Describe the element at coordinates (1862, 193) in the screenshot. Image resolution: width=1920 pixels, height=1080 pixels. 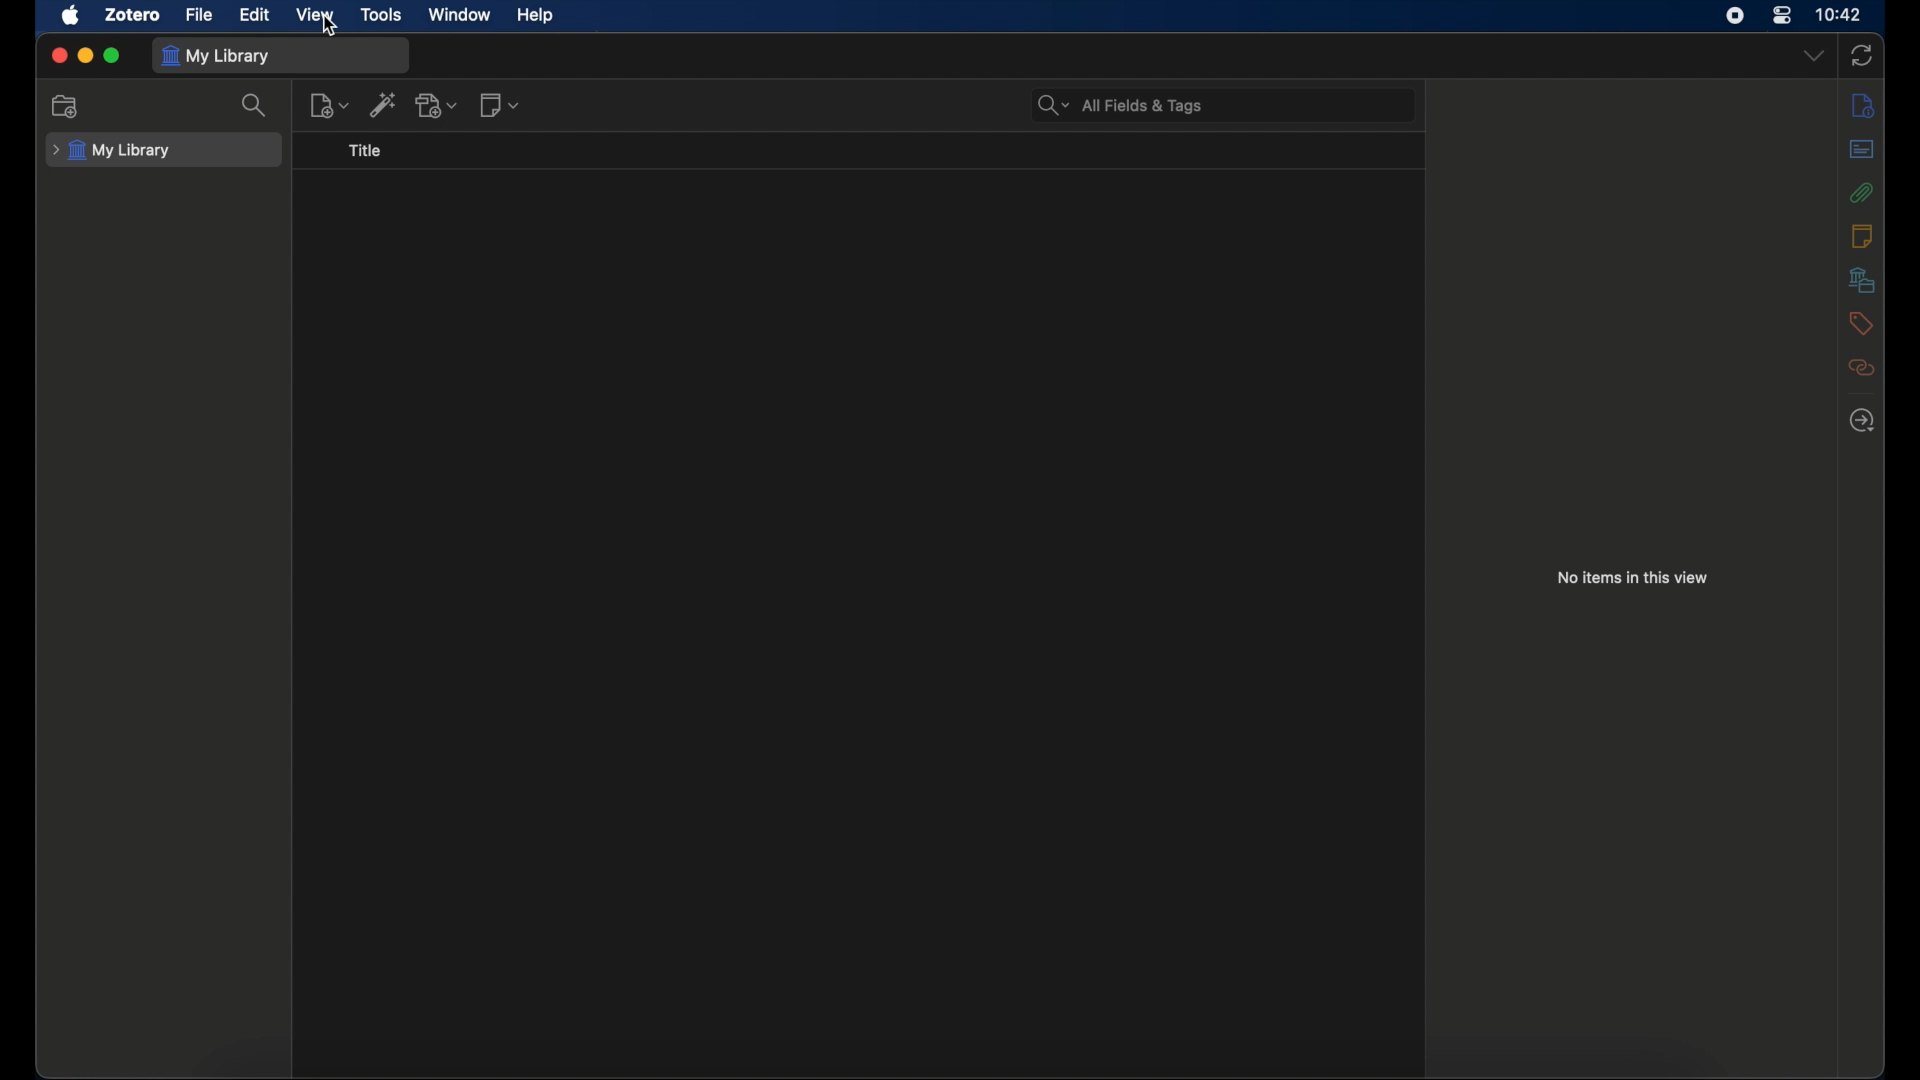
I see `attachments` at that location.